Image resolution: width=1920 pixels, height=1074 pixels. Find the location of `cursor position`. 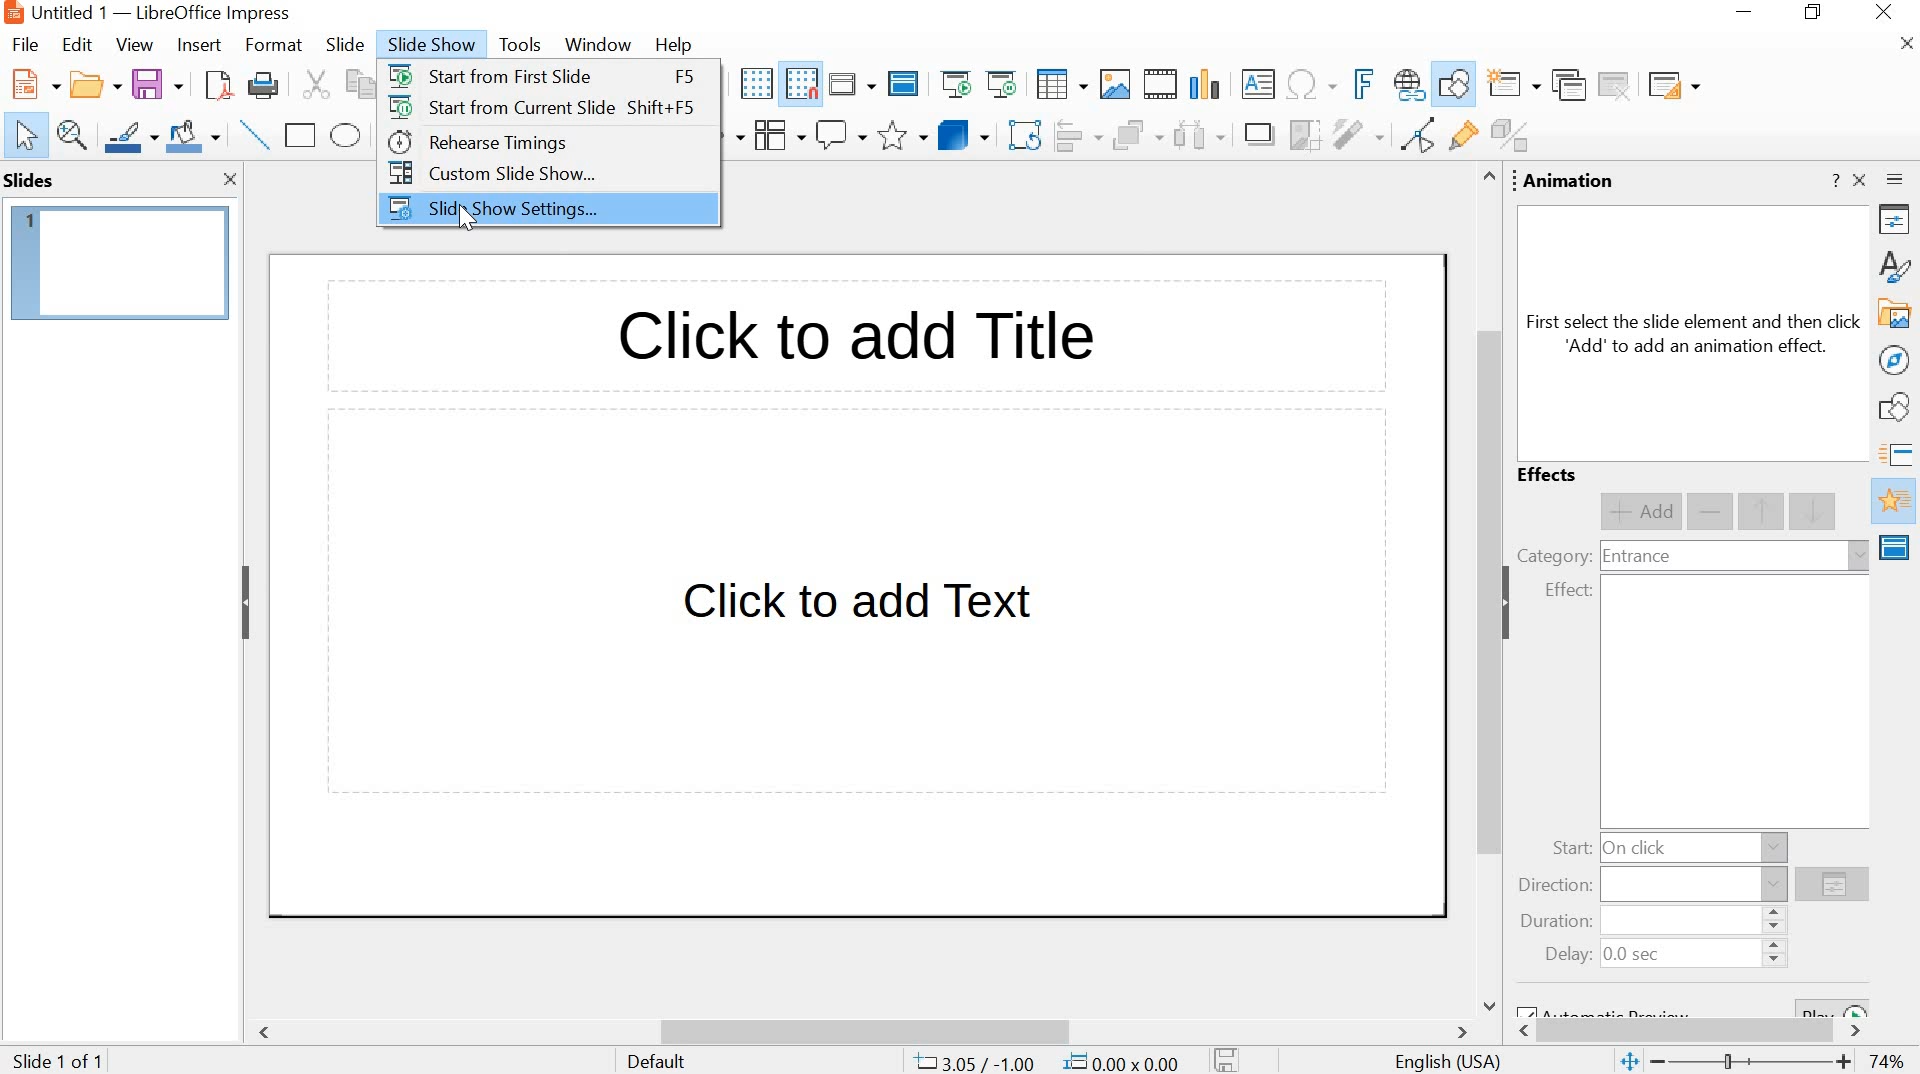

cursor position is located at coordinates (975, 1062).